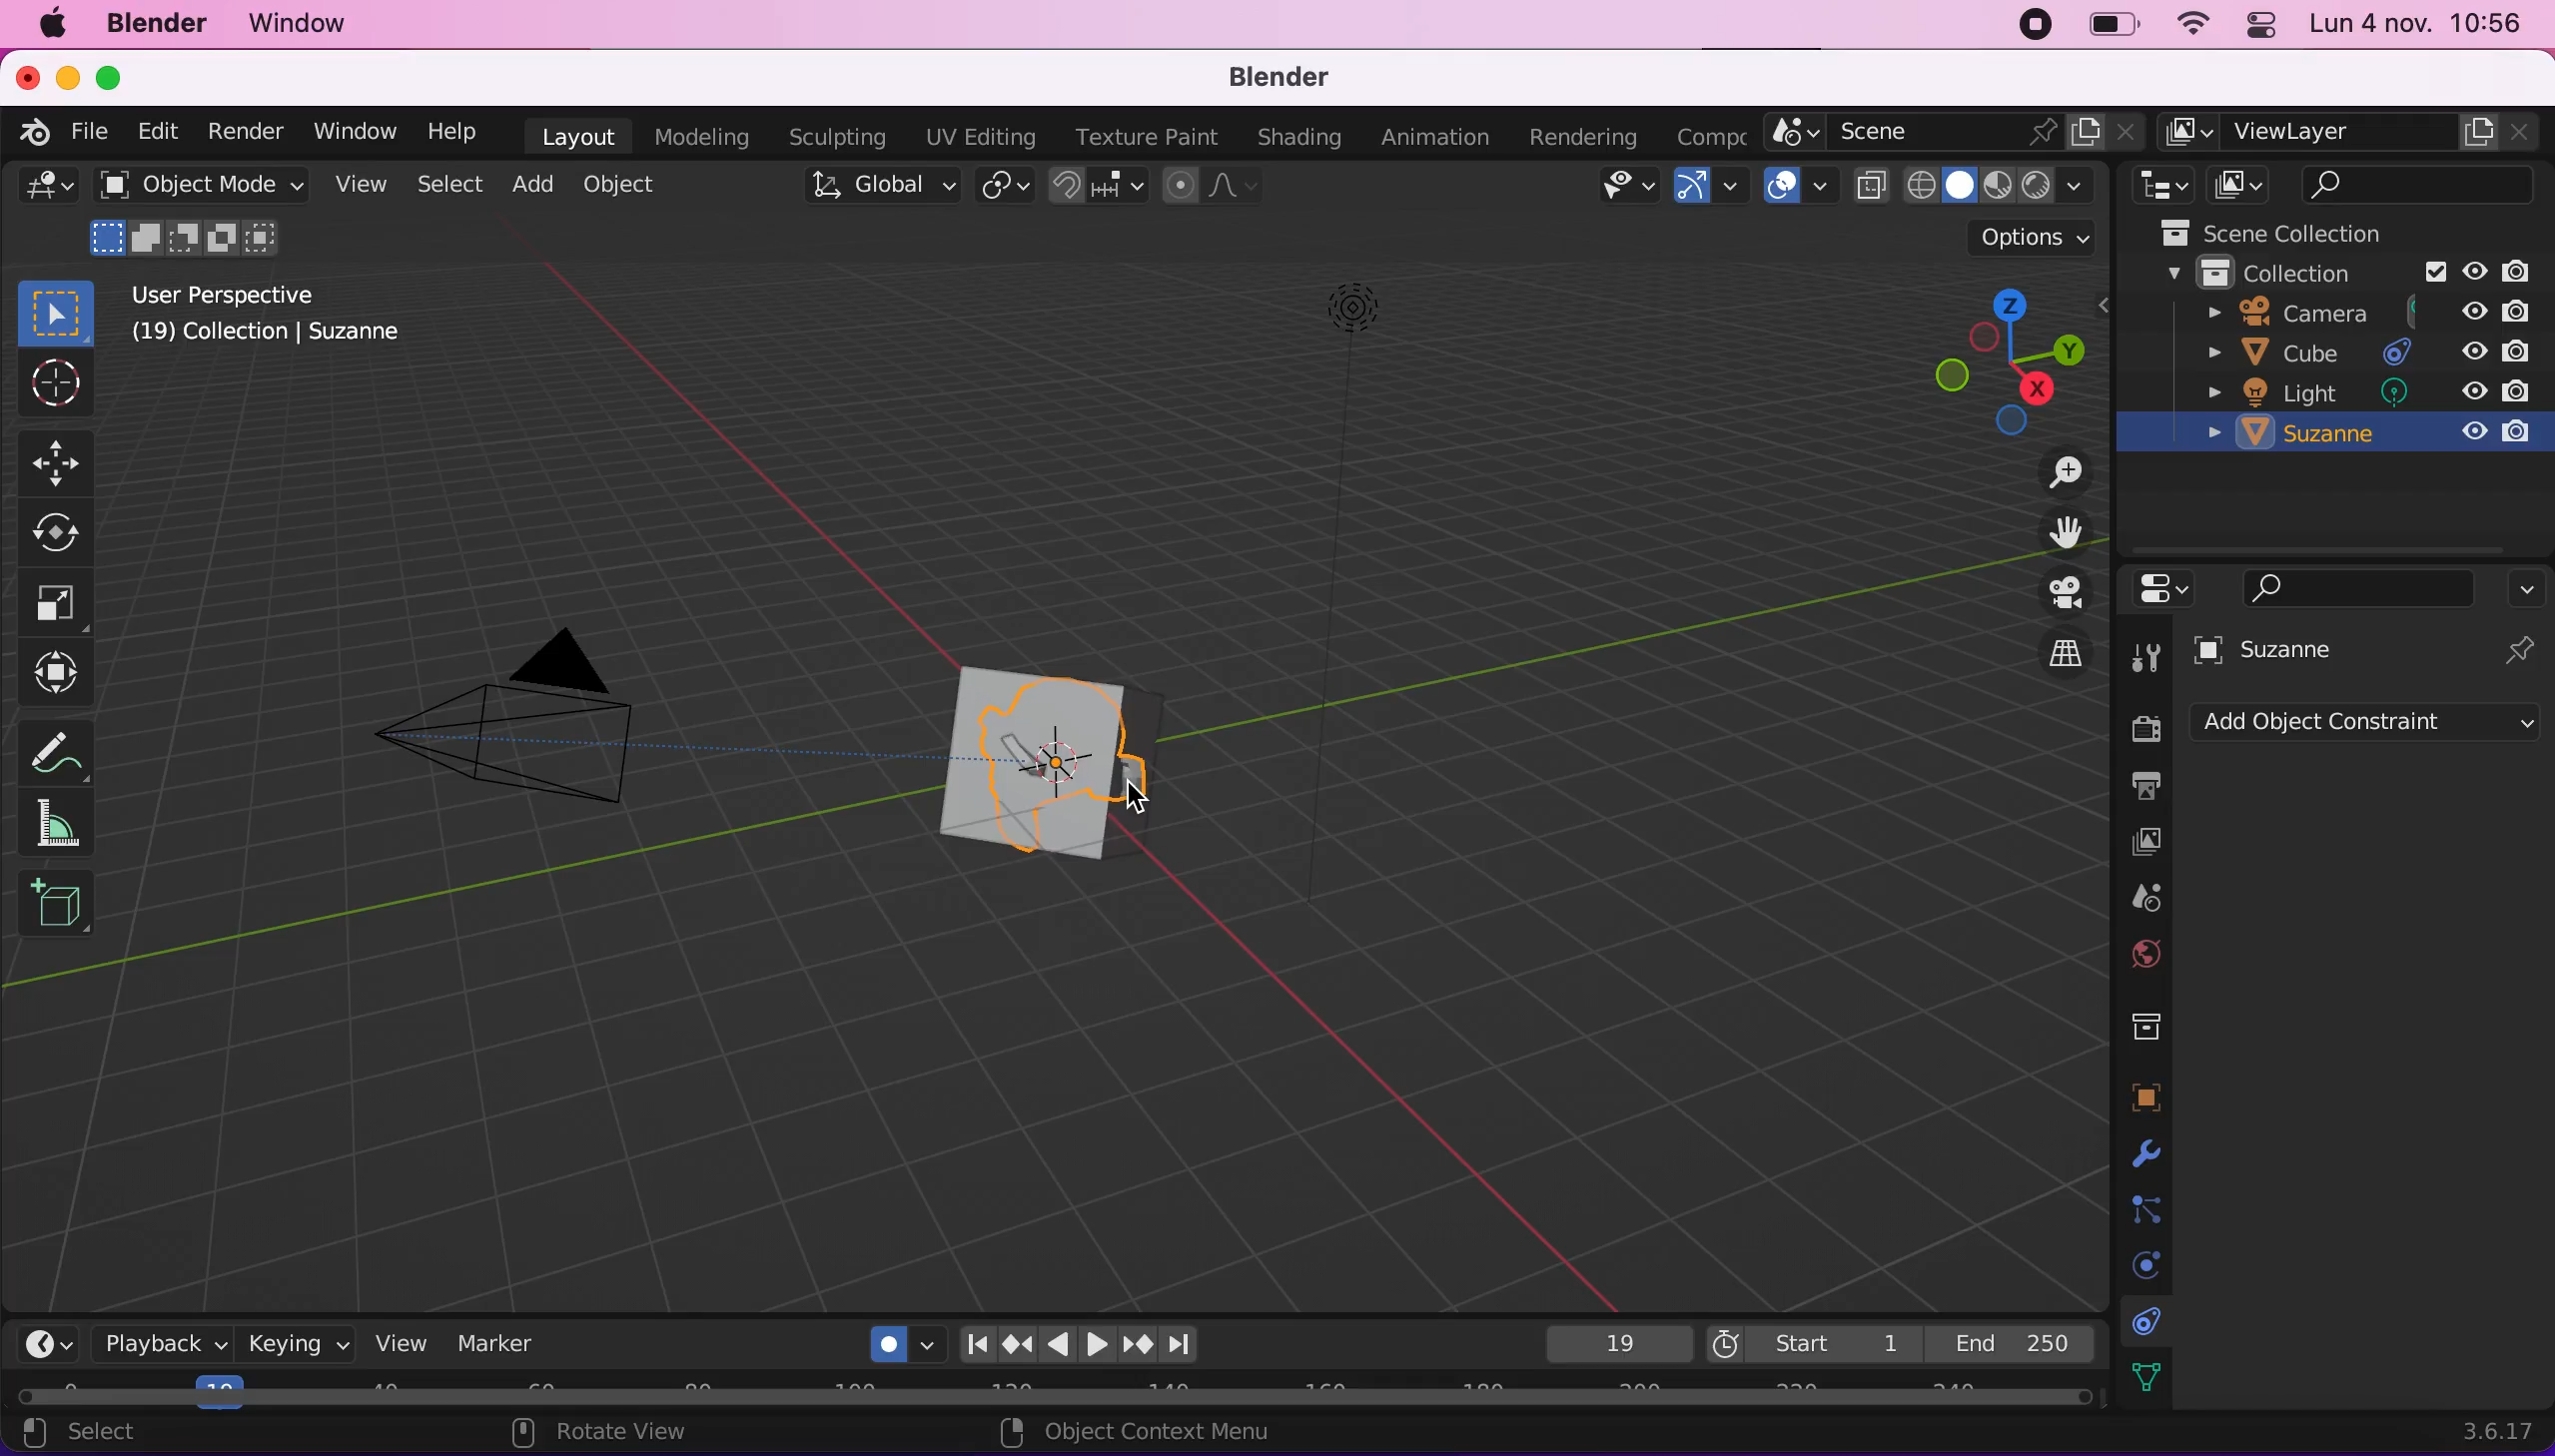 The image size is (2555, 1456). I want to click on camera, so click(2360, 312).